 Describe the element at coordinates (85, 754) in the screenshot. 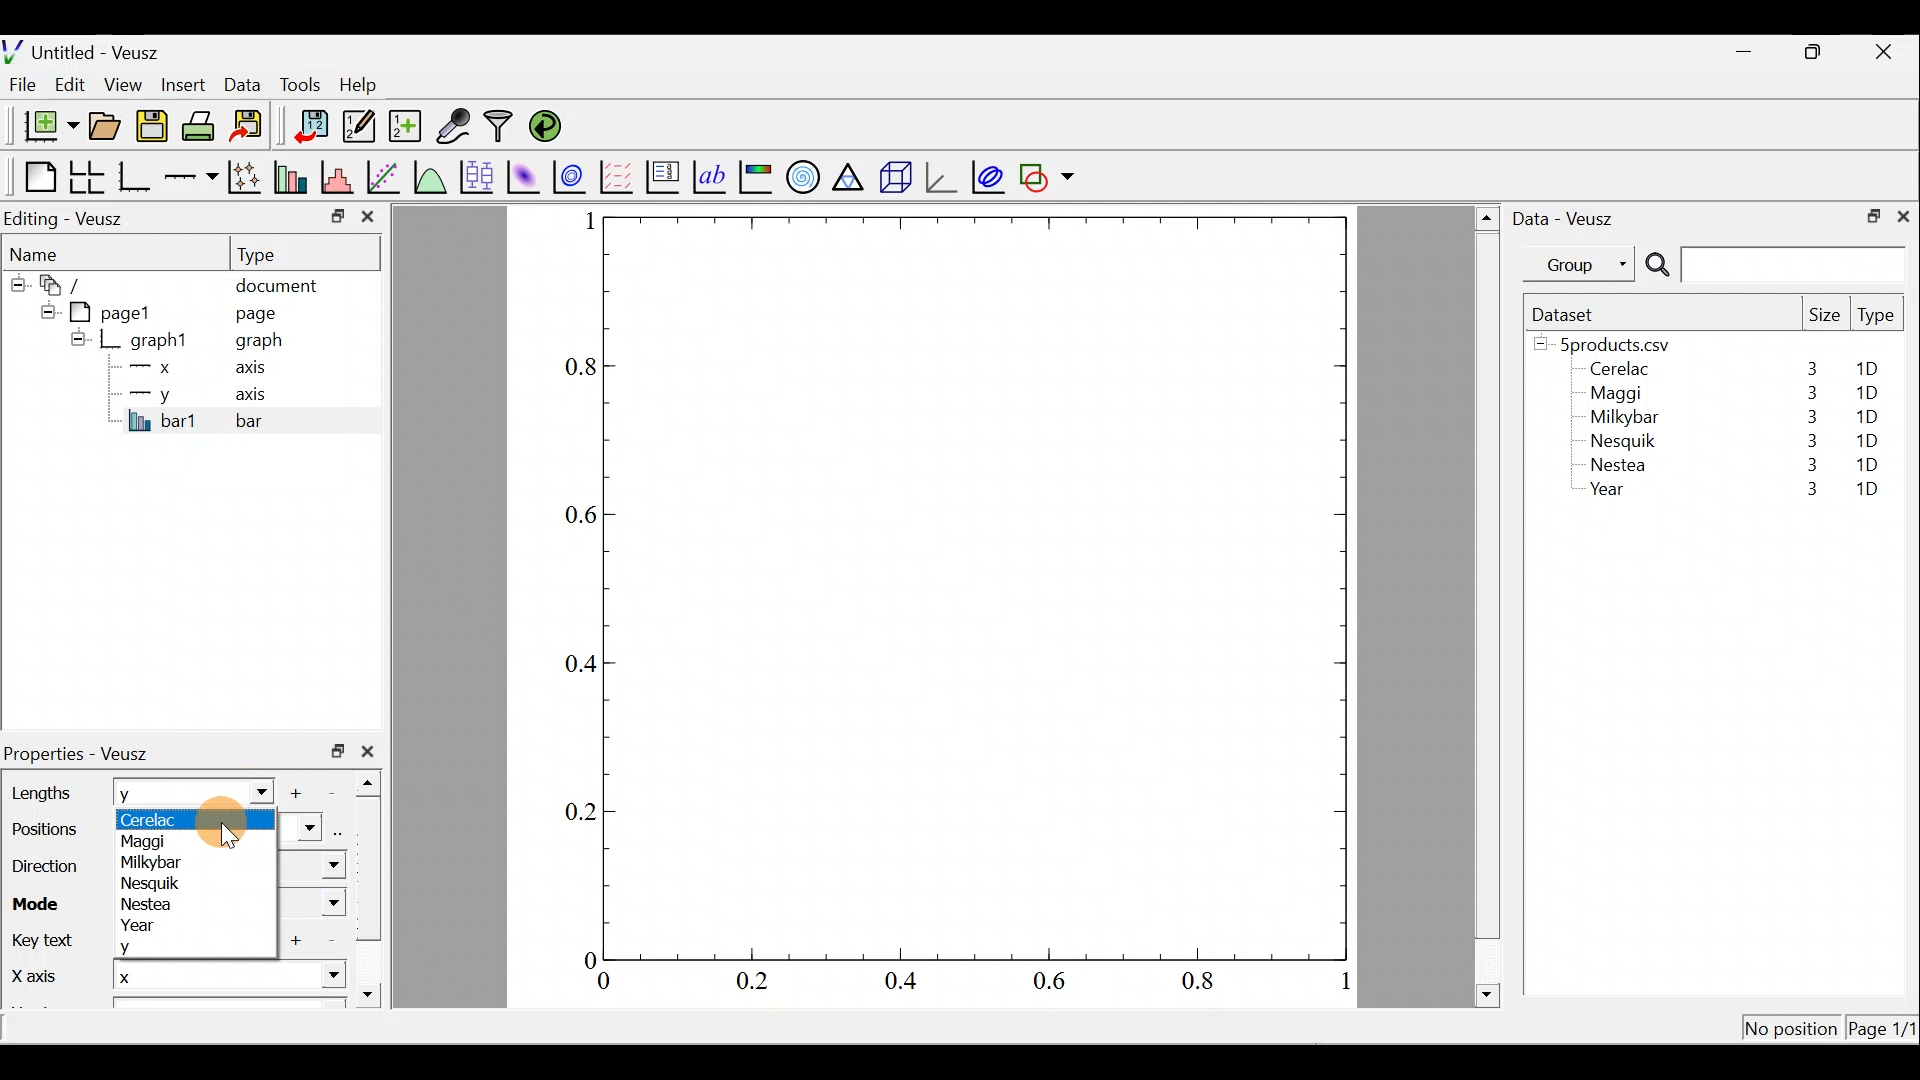

I see `Properties - Veusz` at that location.